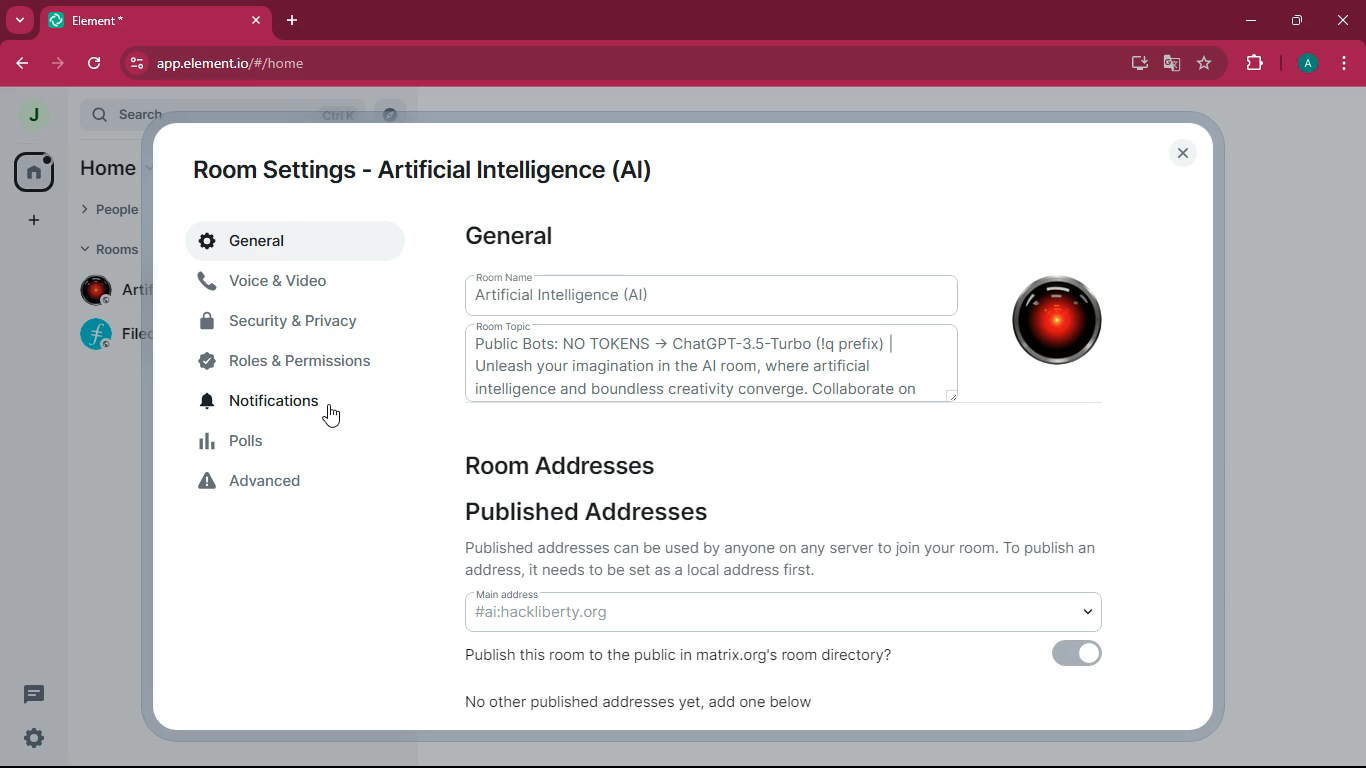  I want to click on refresh, so click(96, 64).